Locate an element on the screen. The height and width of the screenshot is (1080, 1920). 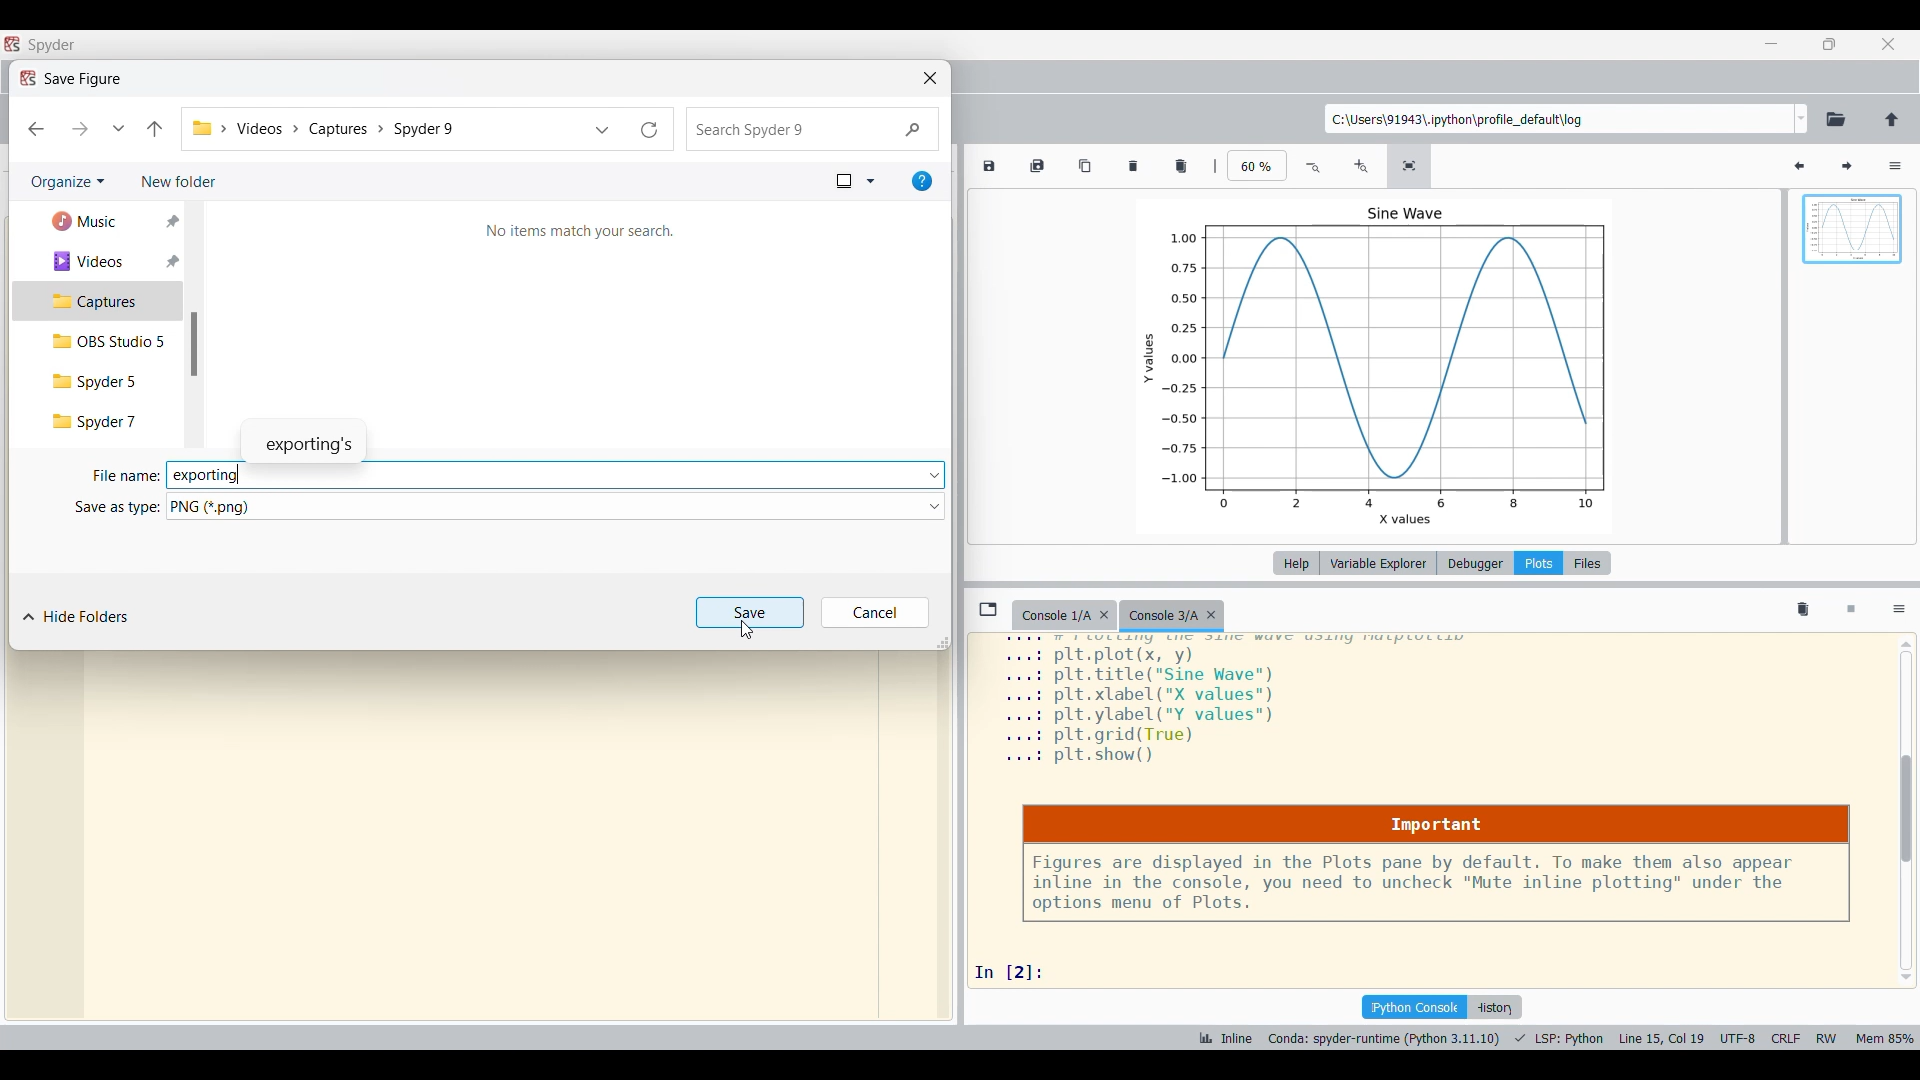
Input zoom factor is located at coordinates (1258, 165).